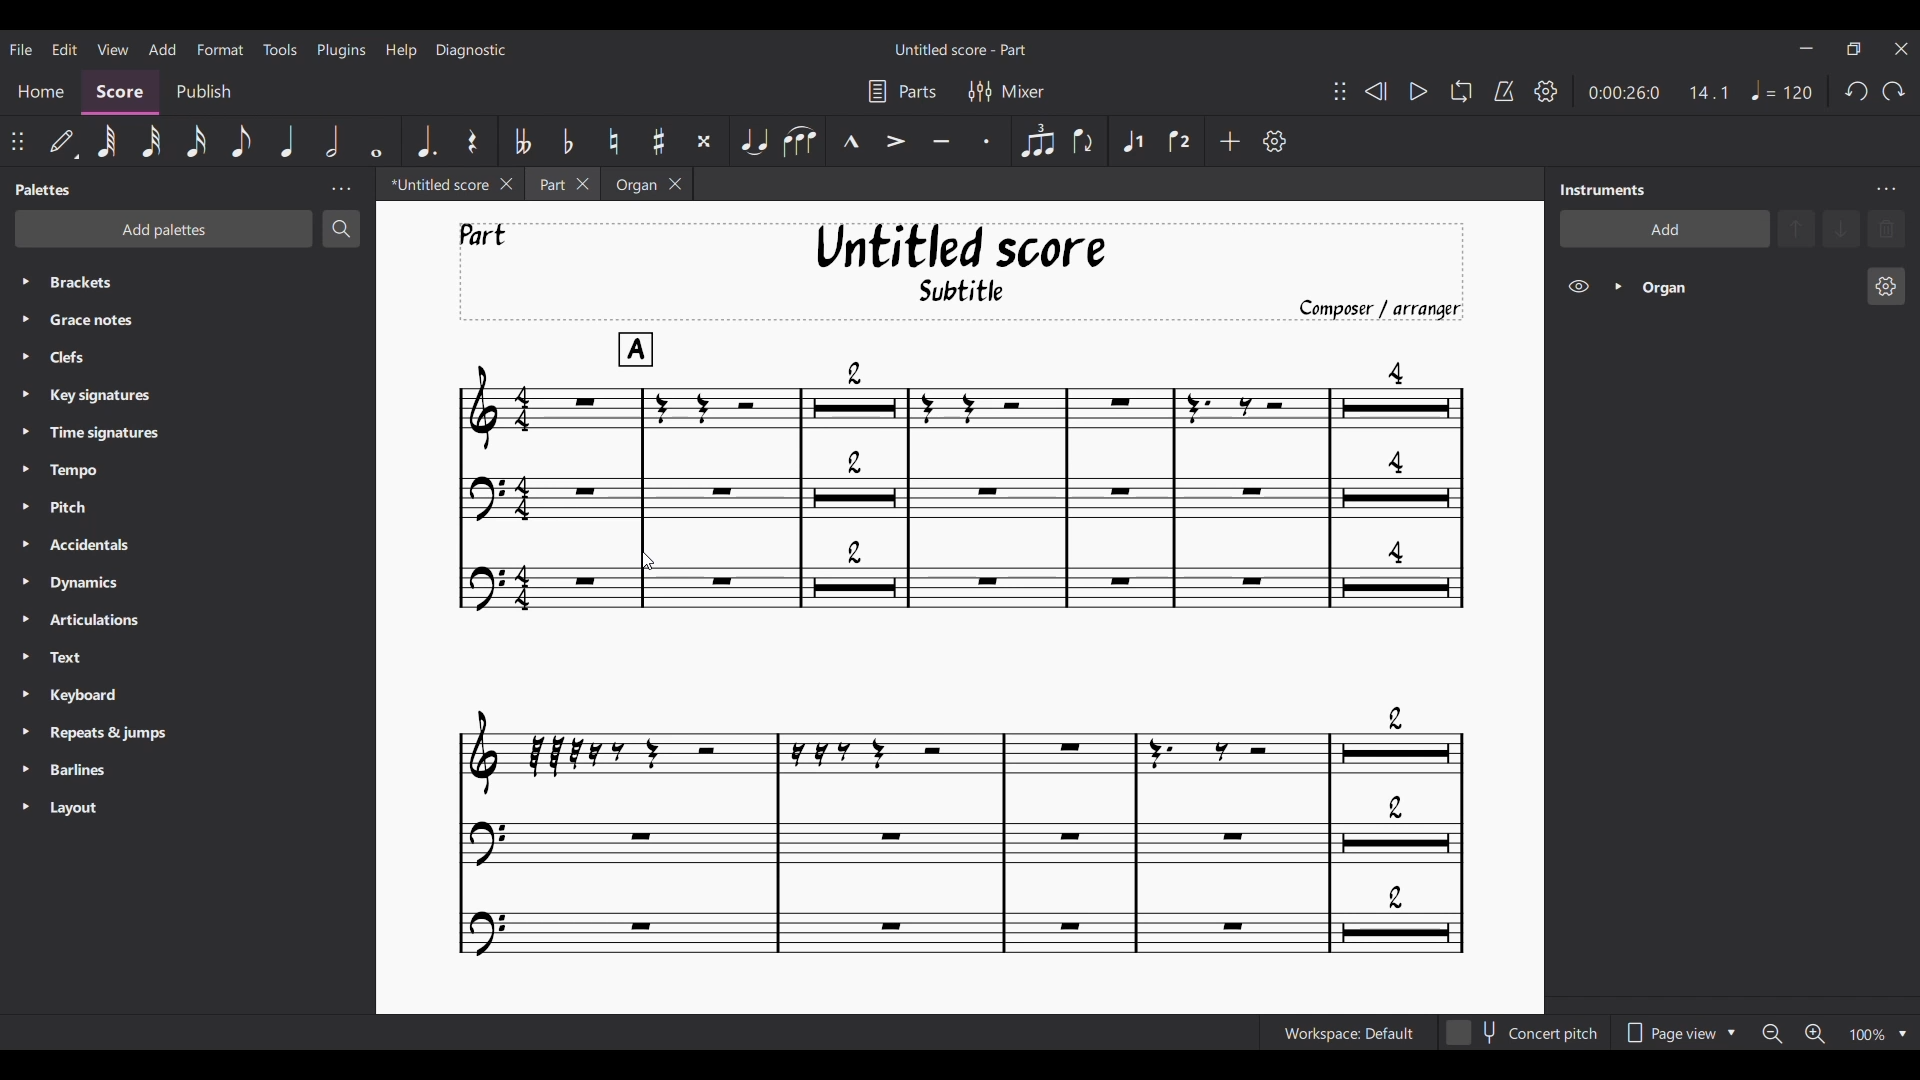 The width and height of the screenshot is (1920, 1080). What do you see at coordinates (1579, 286) in the screenshot?
I see `Hide organ` at bounding box center [1579, 286].